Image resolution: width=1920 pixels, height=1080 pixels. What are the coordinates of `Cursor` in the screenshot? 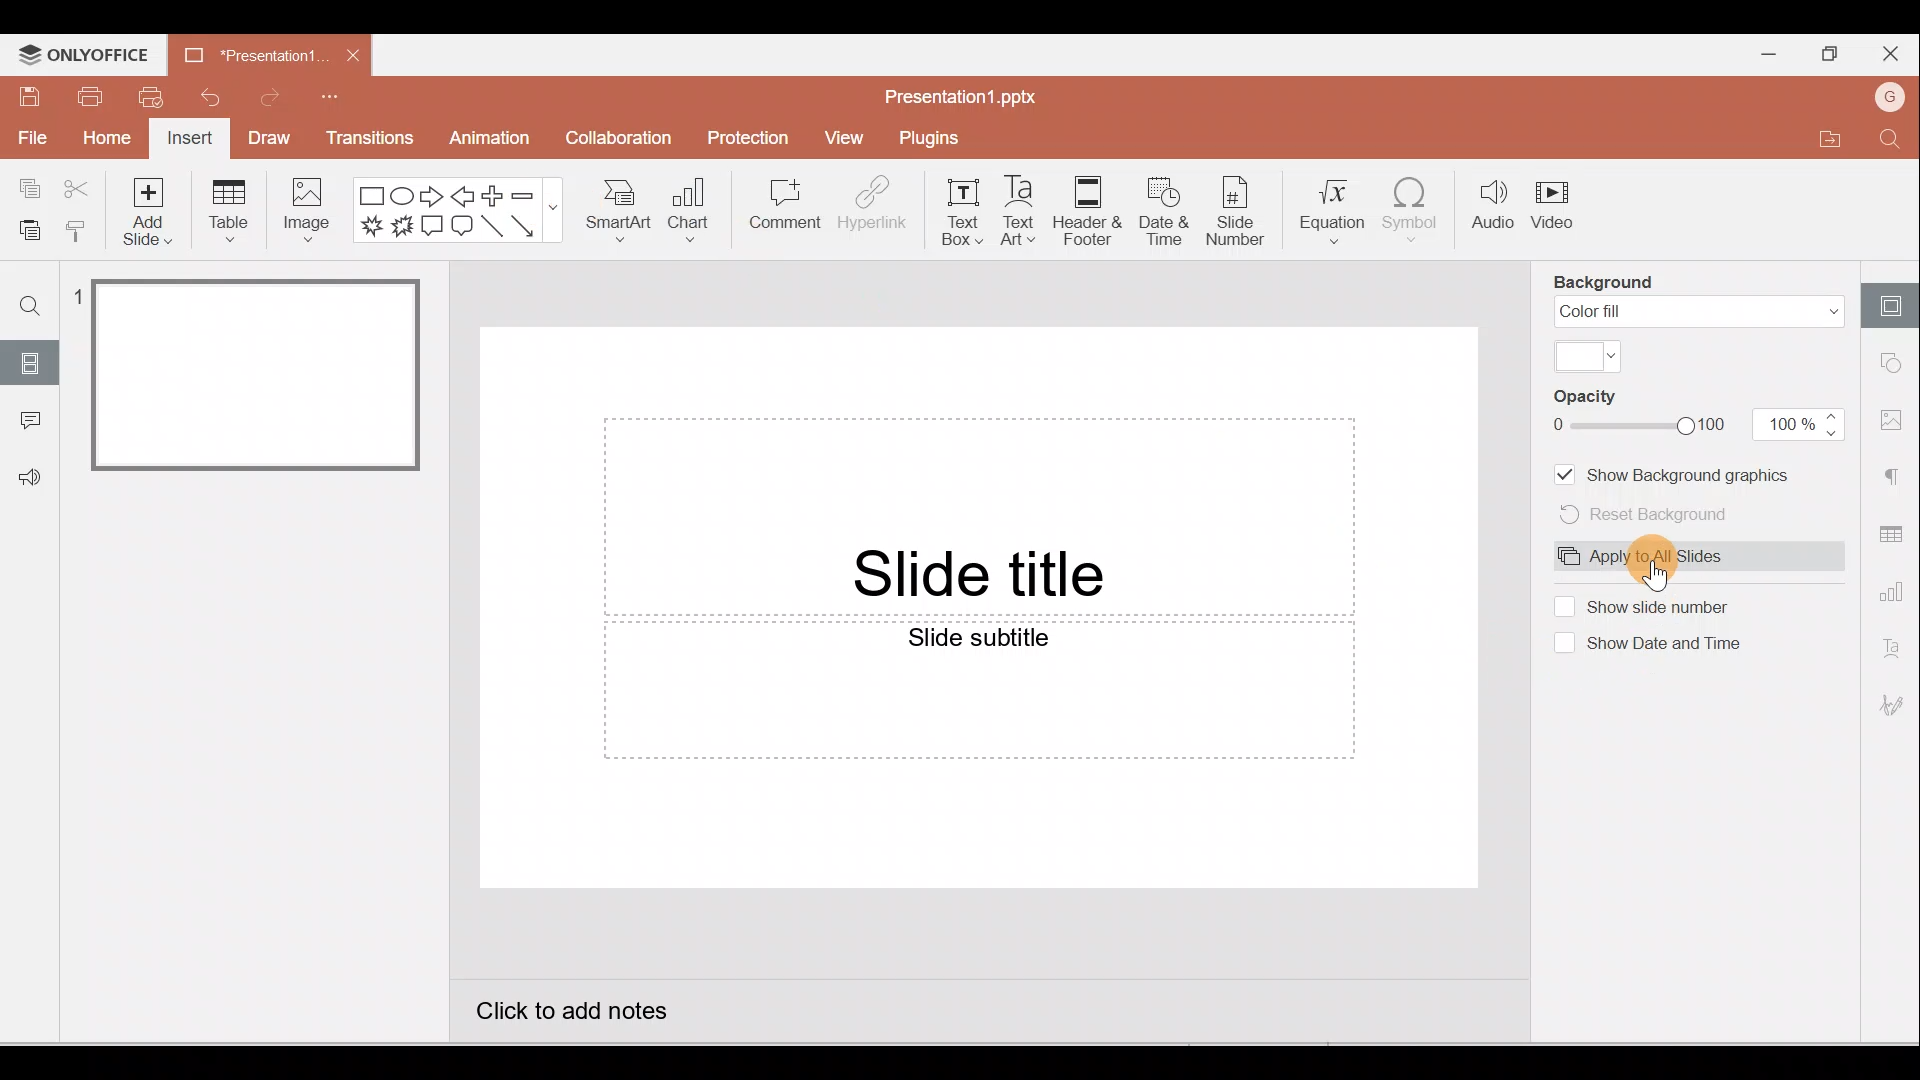 It's located at (1658, 576).